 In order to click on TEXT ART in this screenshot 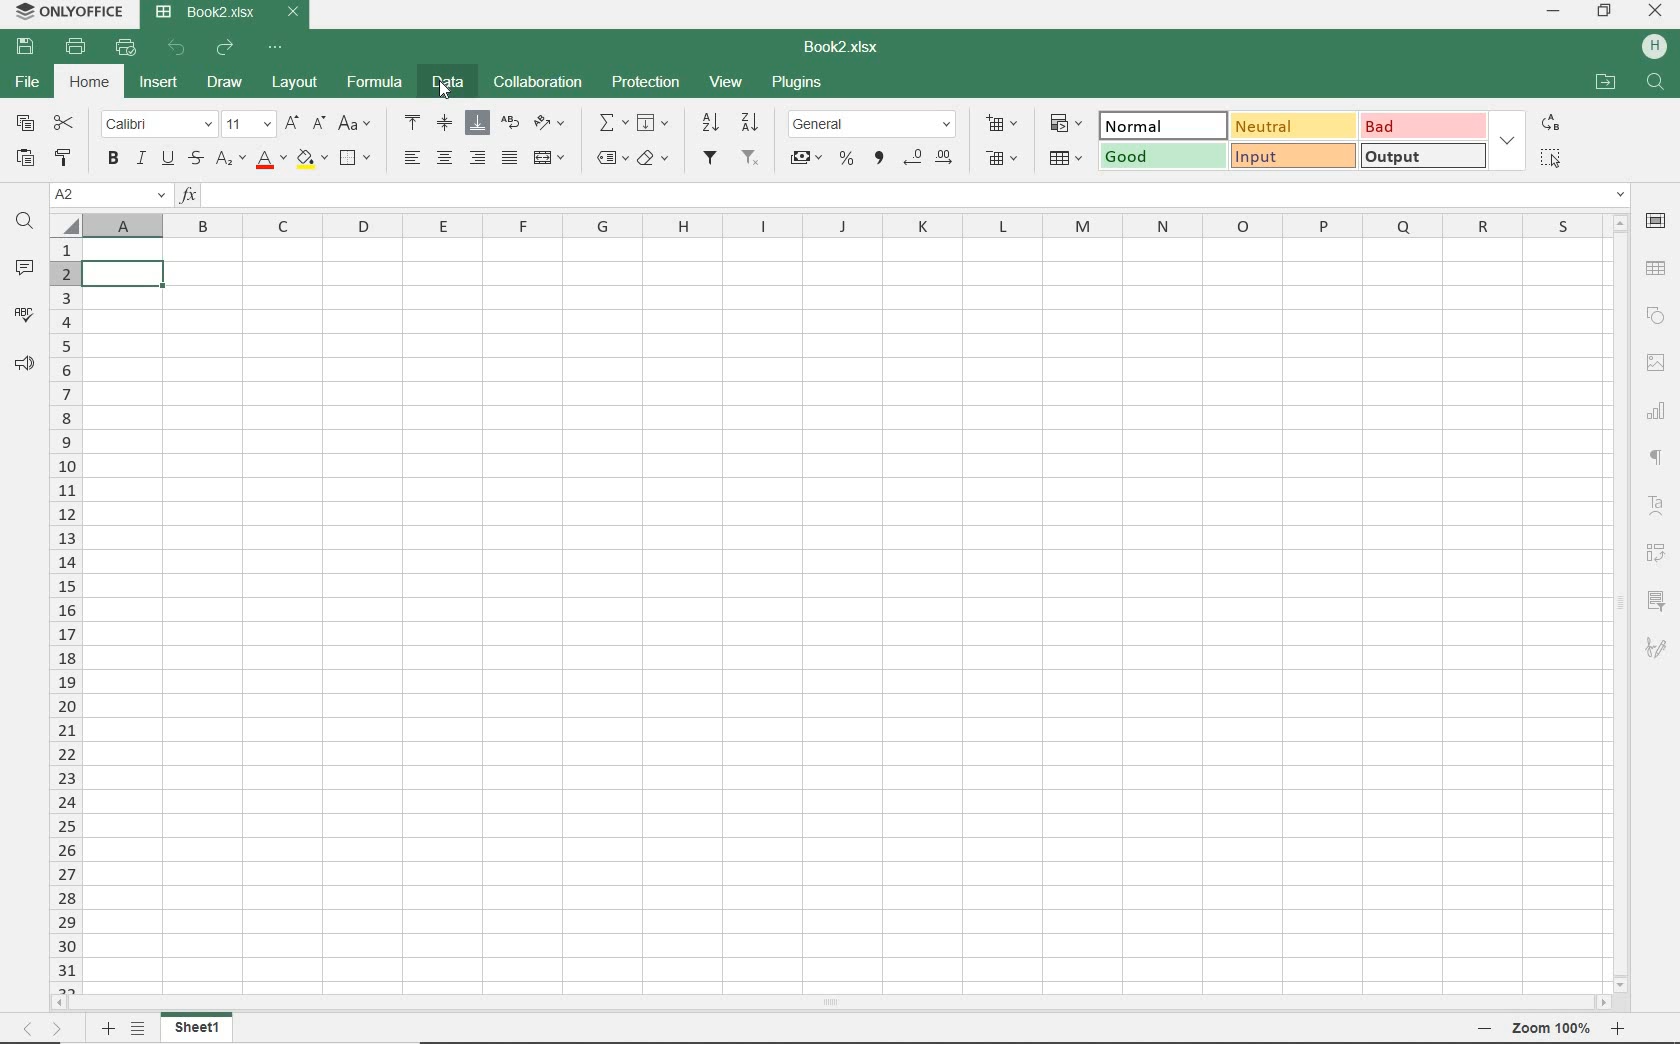, I will do `click(1657, 507)`.